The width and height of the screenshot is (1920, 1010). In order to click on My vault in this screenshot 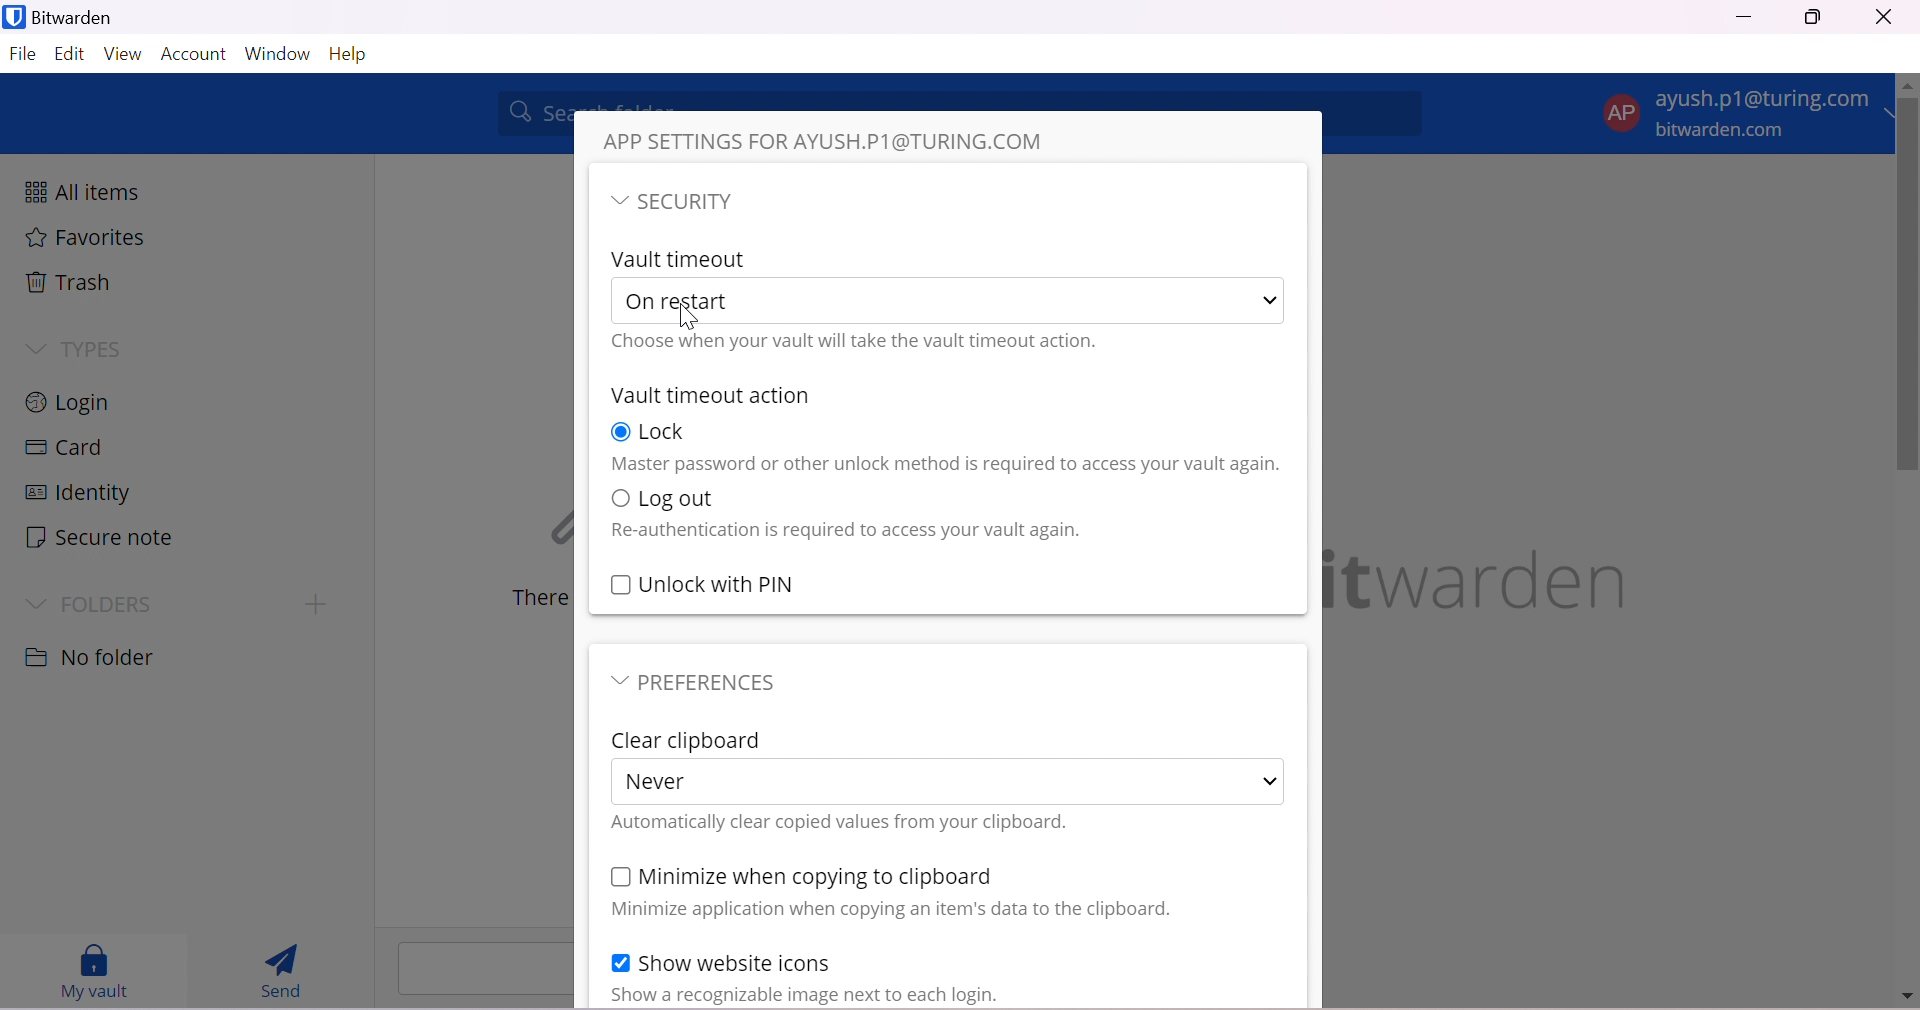, I will do `click(99, 972)`.